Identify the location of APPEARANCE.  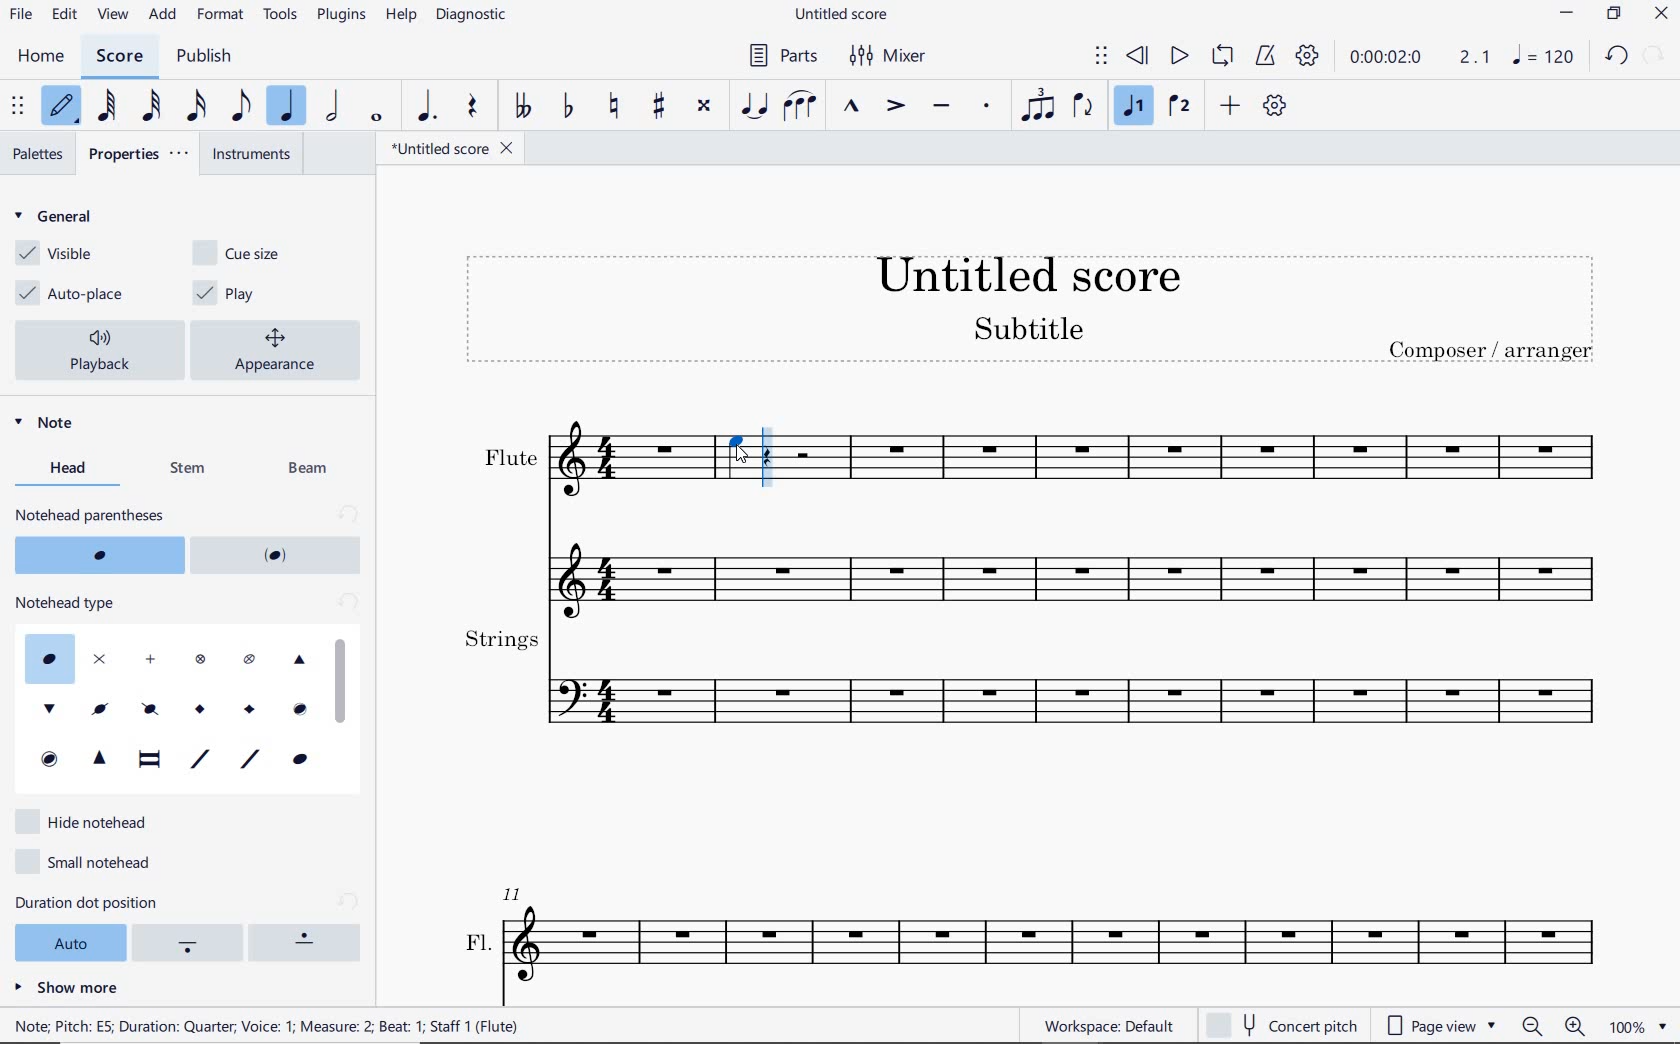
(281, 348).